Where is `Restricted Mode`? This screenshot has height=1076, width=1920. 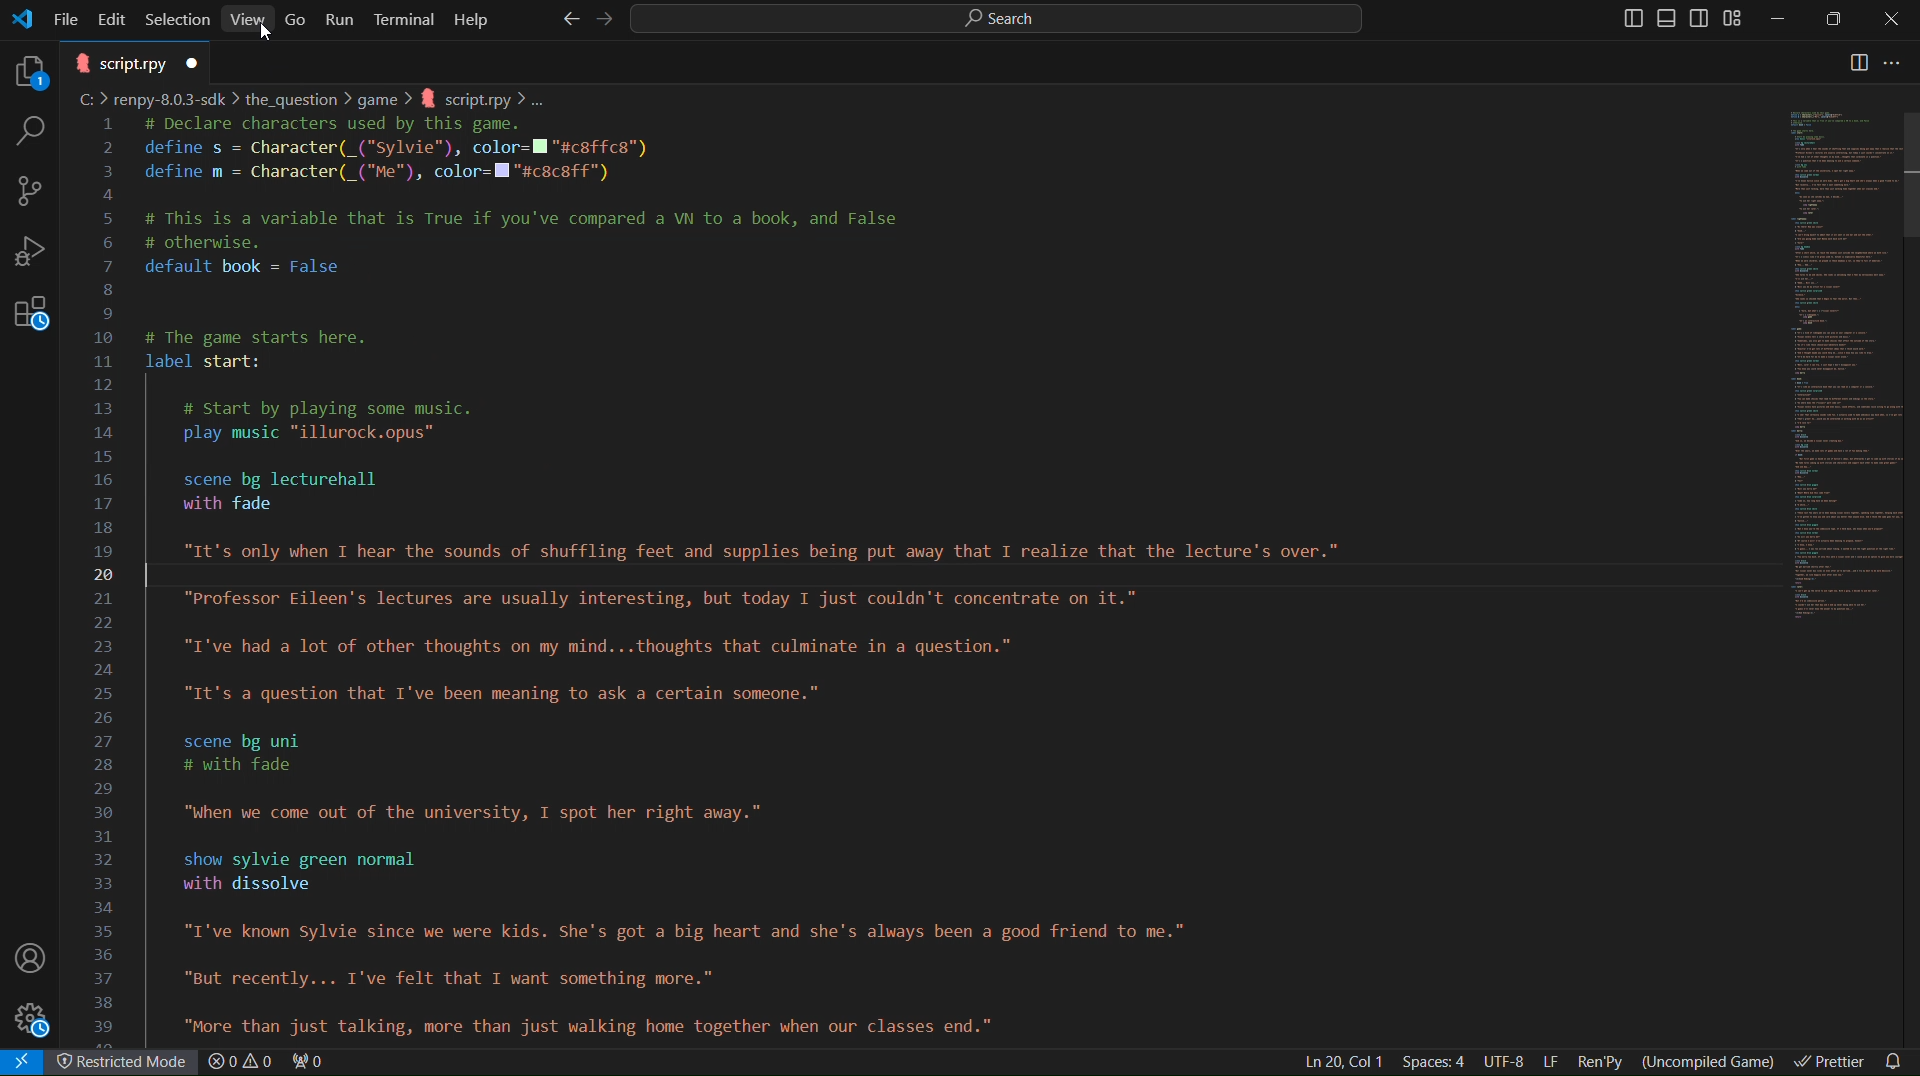
Restricted Mode is located at coordinates (127, 1064).